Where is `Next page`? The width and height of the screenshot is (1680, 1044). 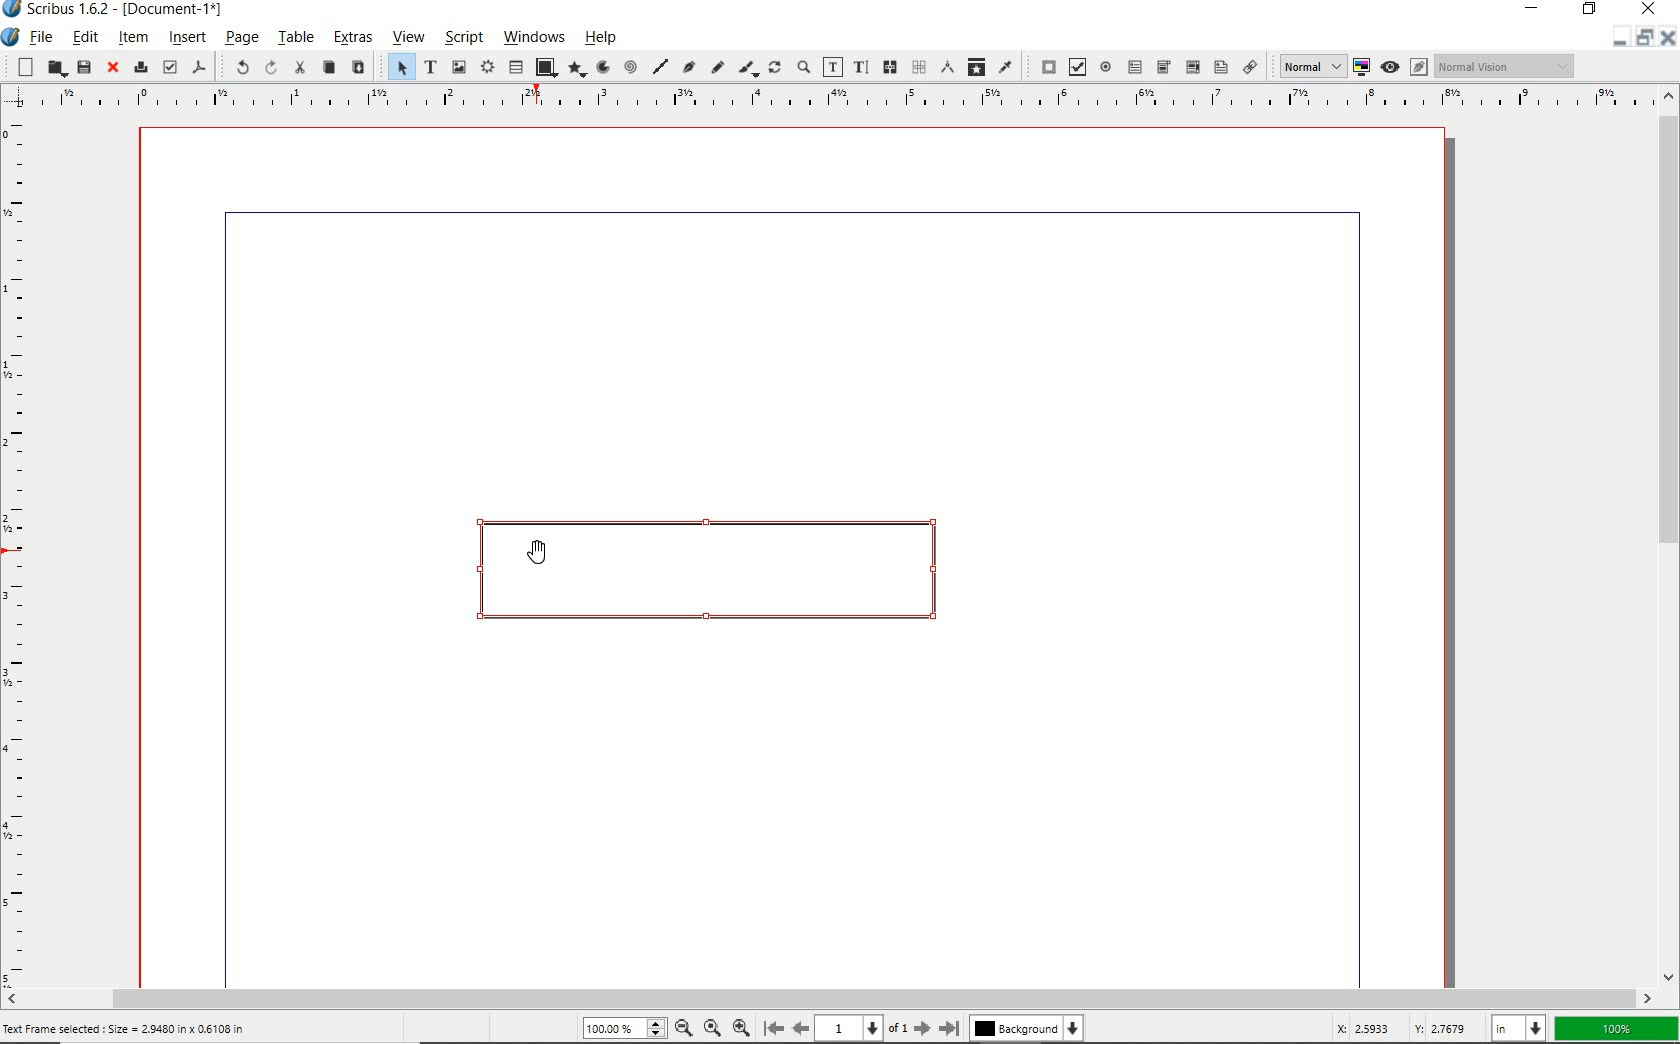 Next page is located at coordinates (921, 1028).